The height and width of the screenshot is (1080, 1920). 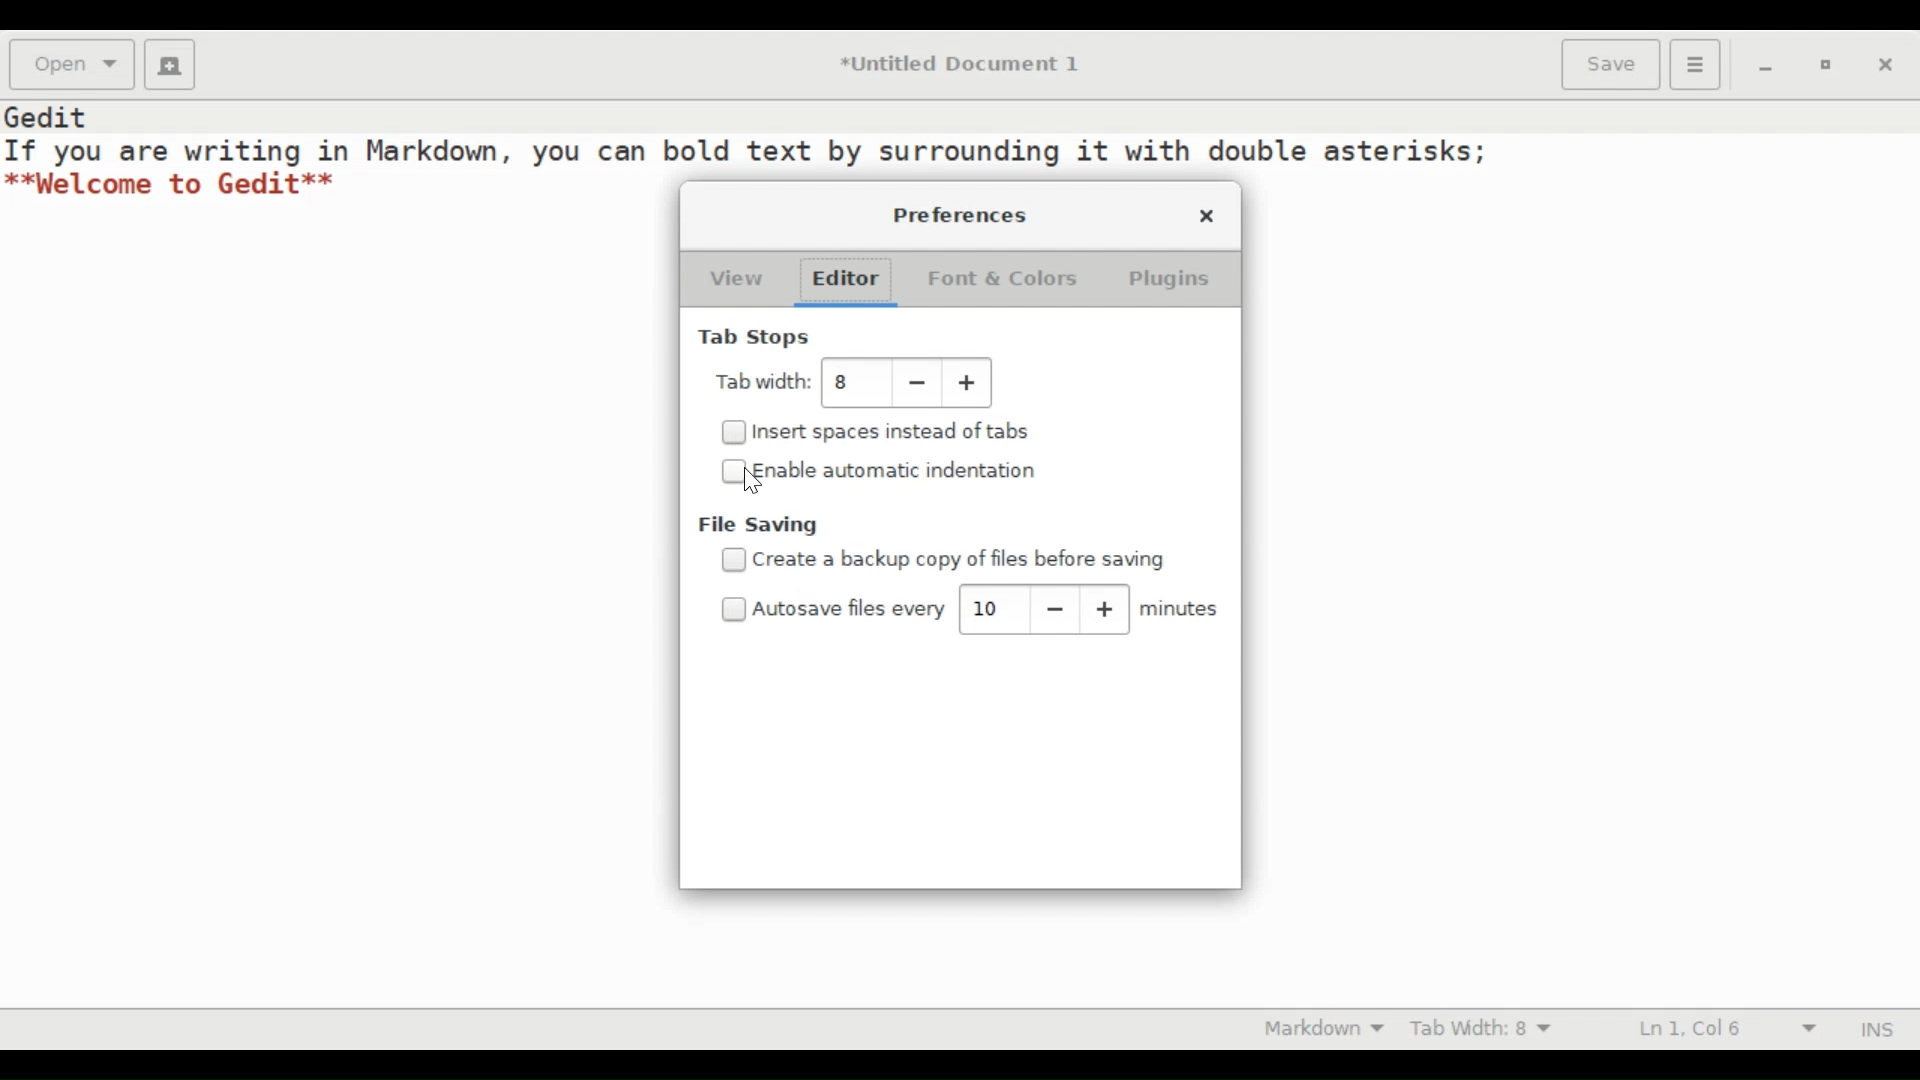 What do you see at coordinates (761, 383) in the screenshot?
I see `Tab Width` at bounding box center [761, 383].